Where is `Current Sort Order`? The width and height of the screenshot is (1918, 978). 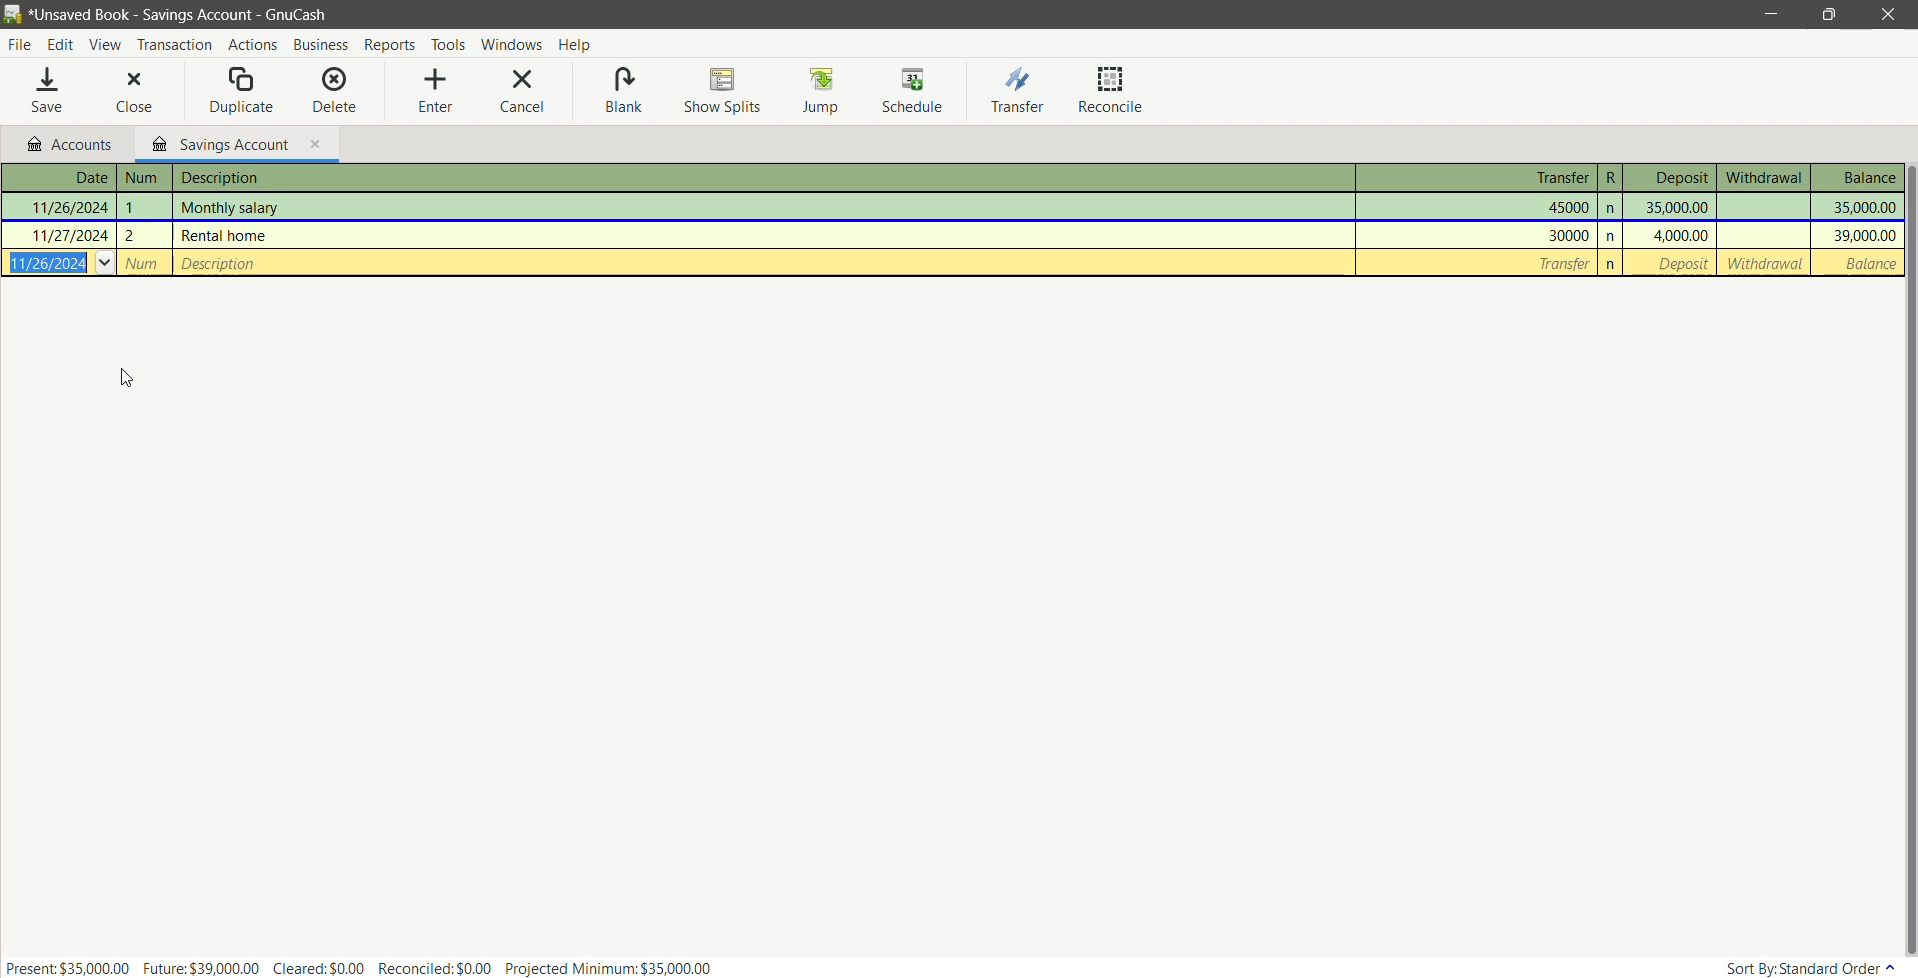
Current Sort Order is located at coordinates (1805, 968).